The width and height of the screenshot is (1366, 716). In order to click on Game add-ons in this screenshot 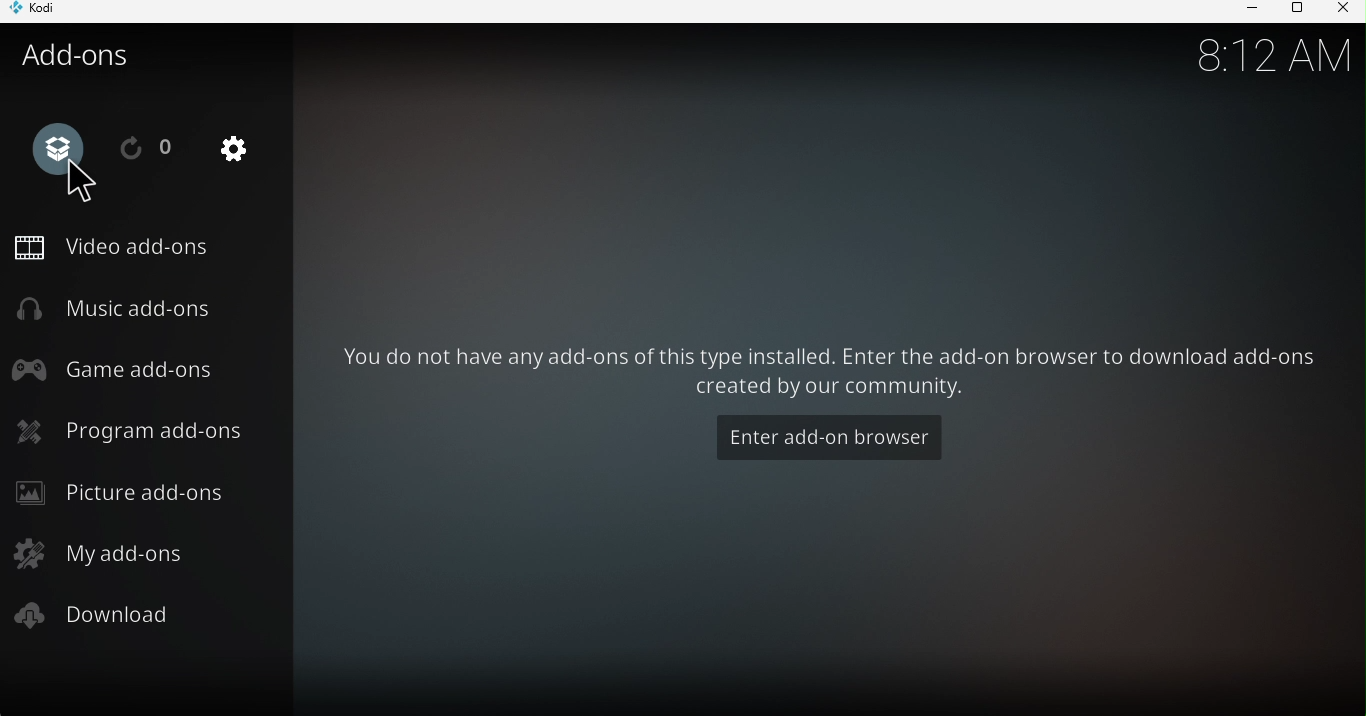, I will do `click(121, 370)`.